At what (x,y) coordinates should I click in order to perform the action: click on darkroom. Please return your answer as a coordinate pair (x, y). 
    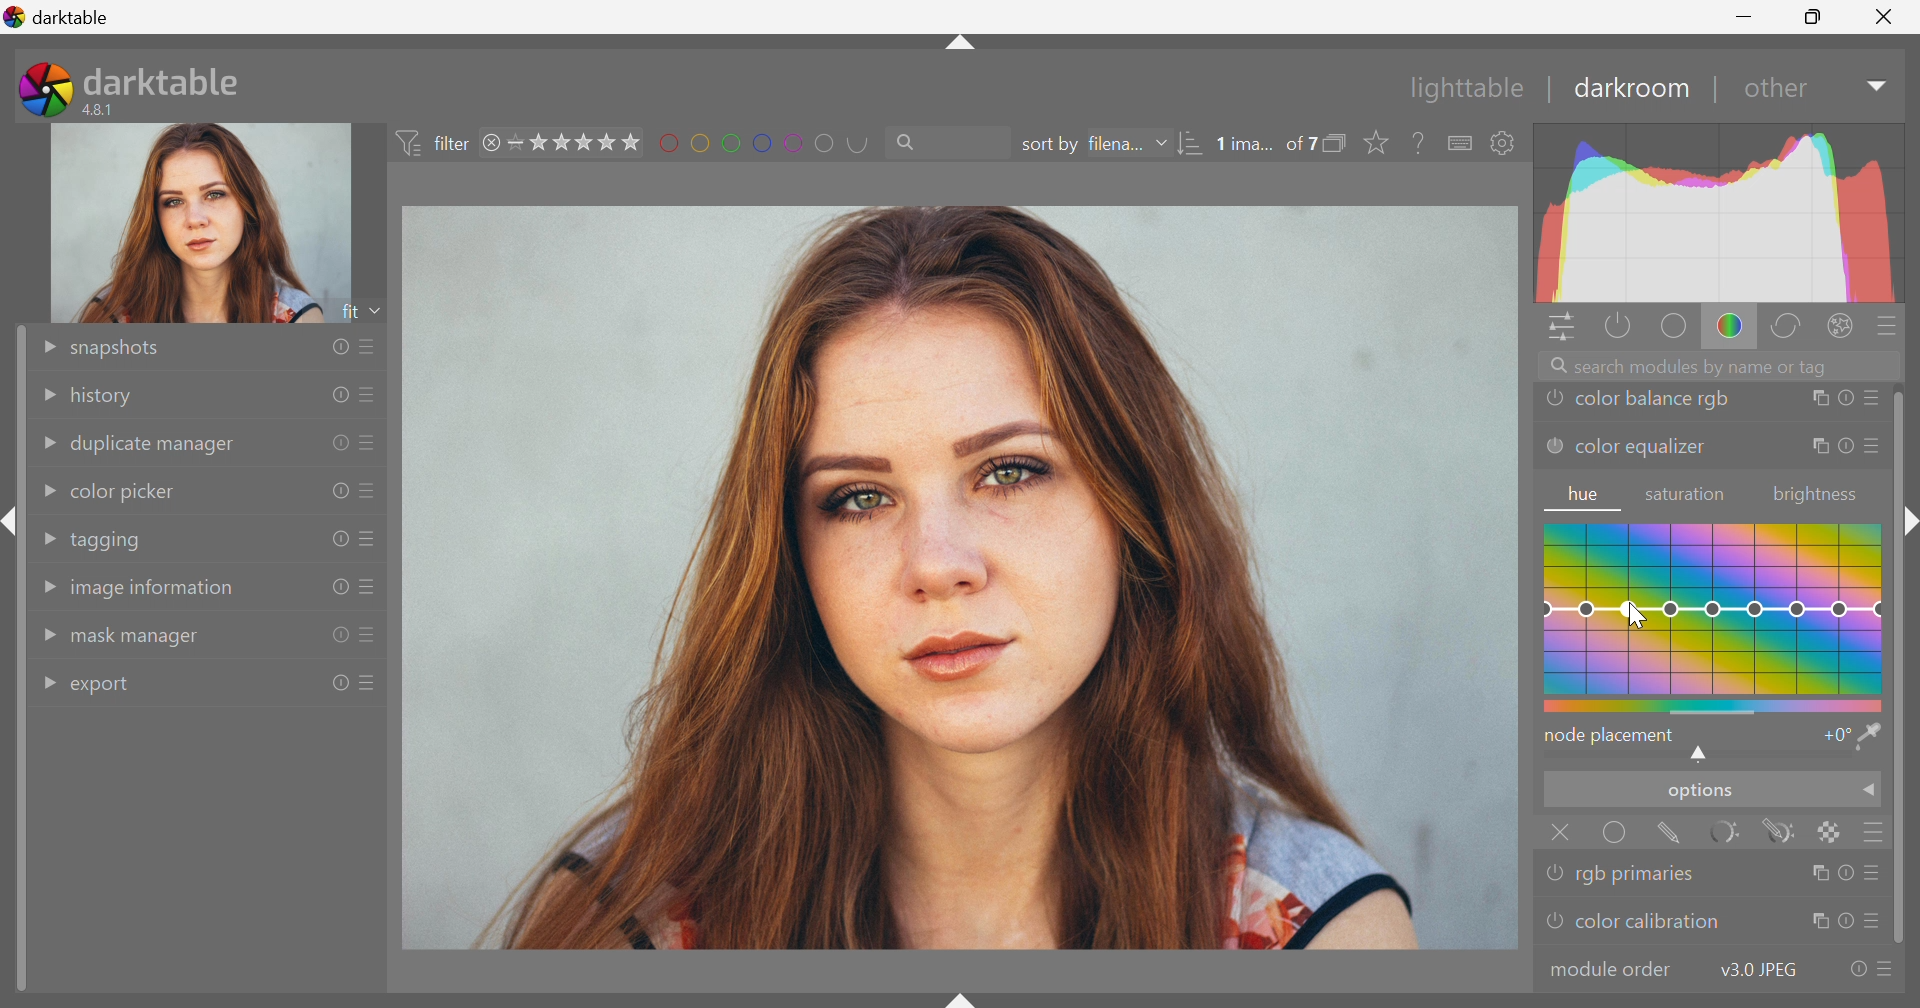
    Looking at the image, I should click on (1633, 88).